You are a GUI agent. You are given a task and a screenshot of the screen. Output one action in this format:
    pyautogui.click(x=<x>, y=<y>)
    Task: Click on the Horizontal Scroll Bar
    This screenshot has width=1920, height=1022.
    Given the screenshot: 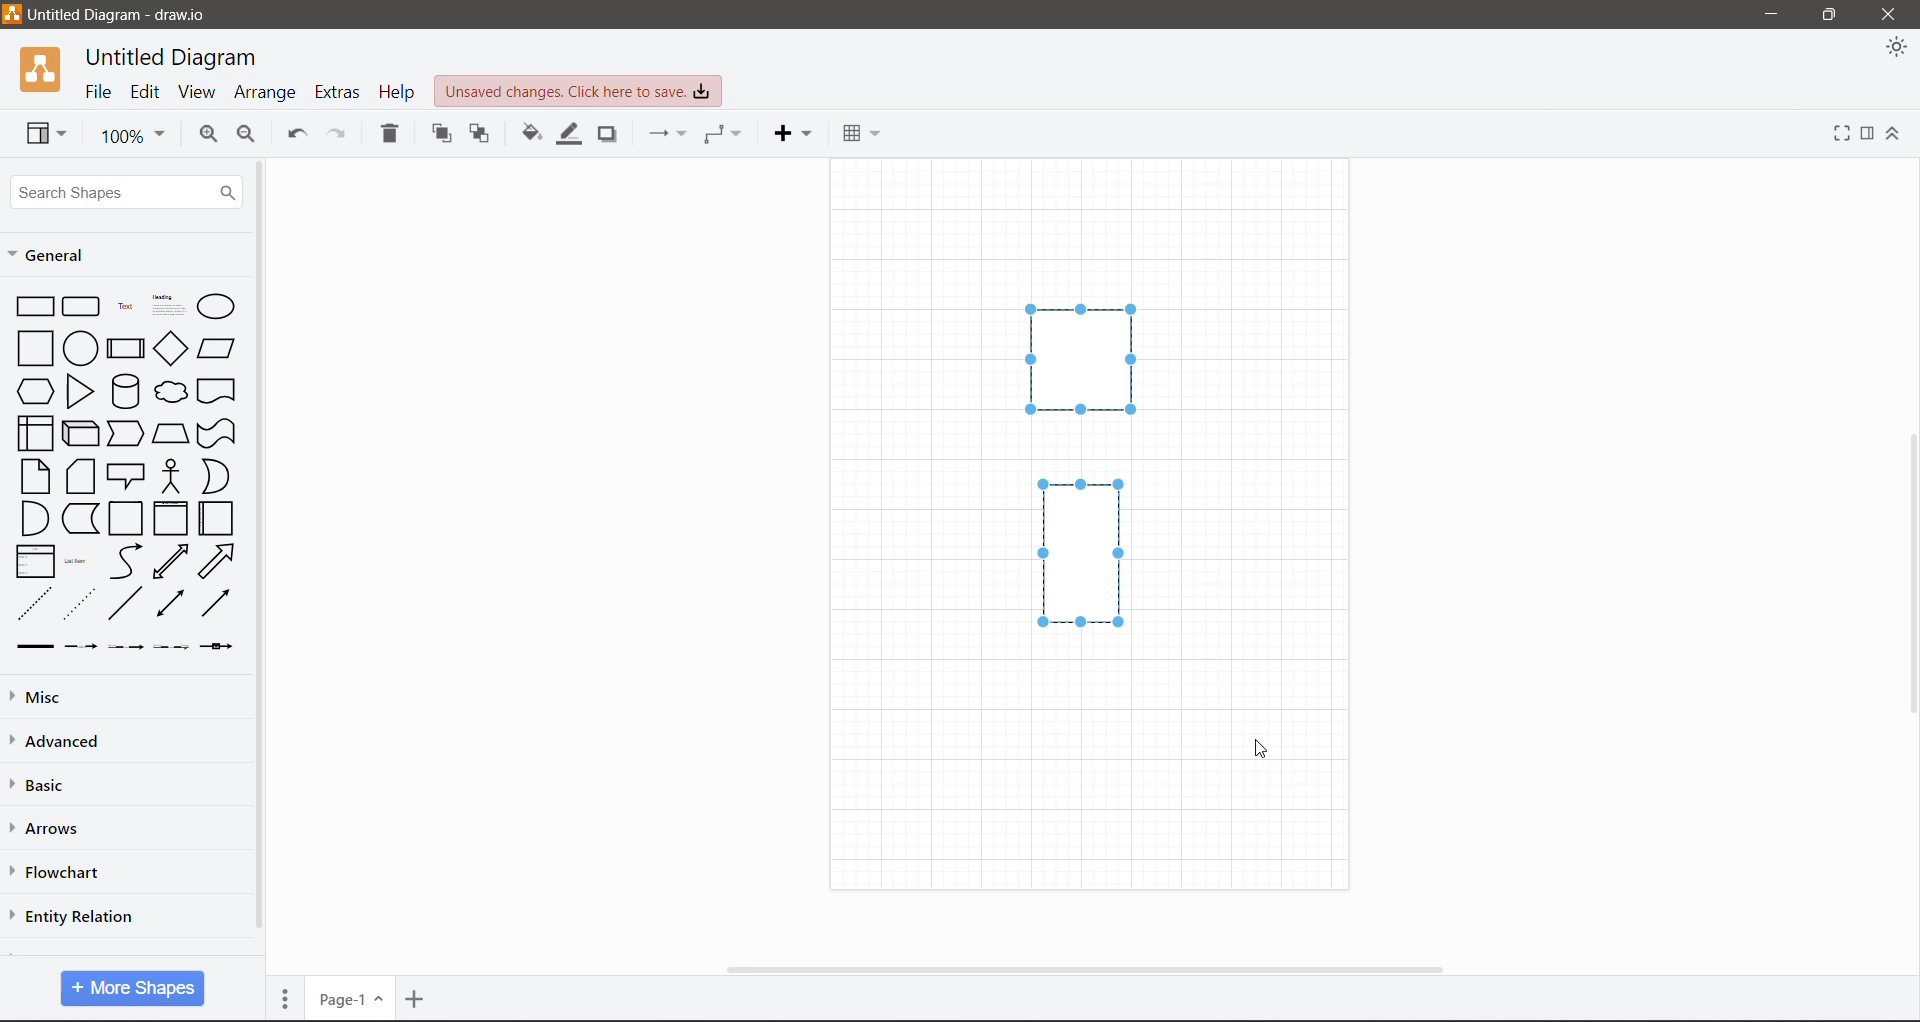 What is the action you would take?
    pyautogui.click(x=1093, y=970)
    